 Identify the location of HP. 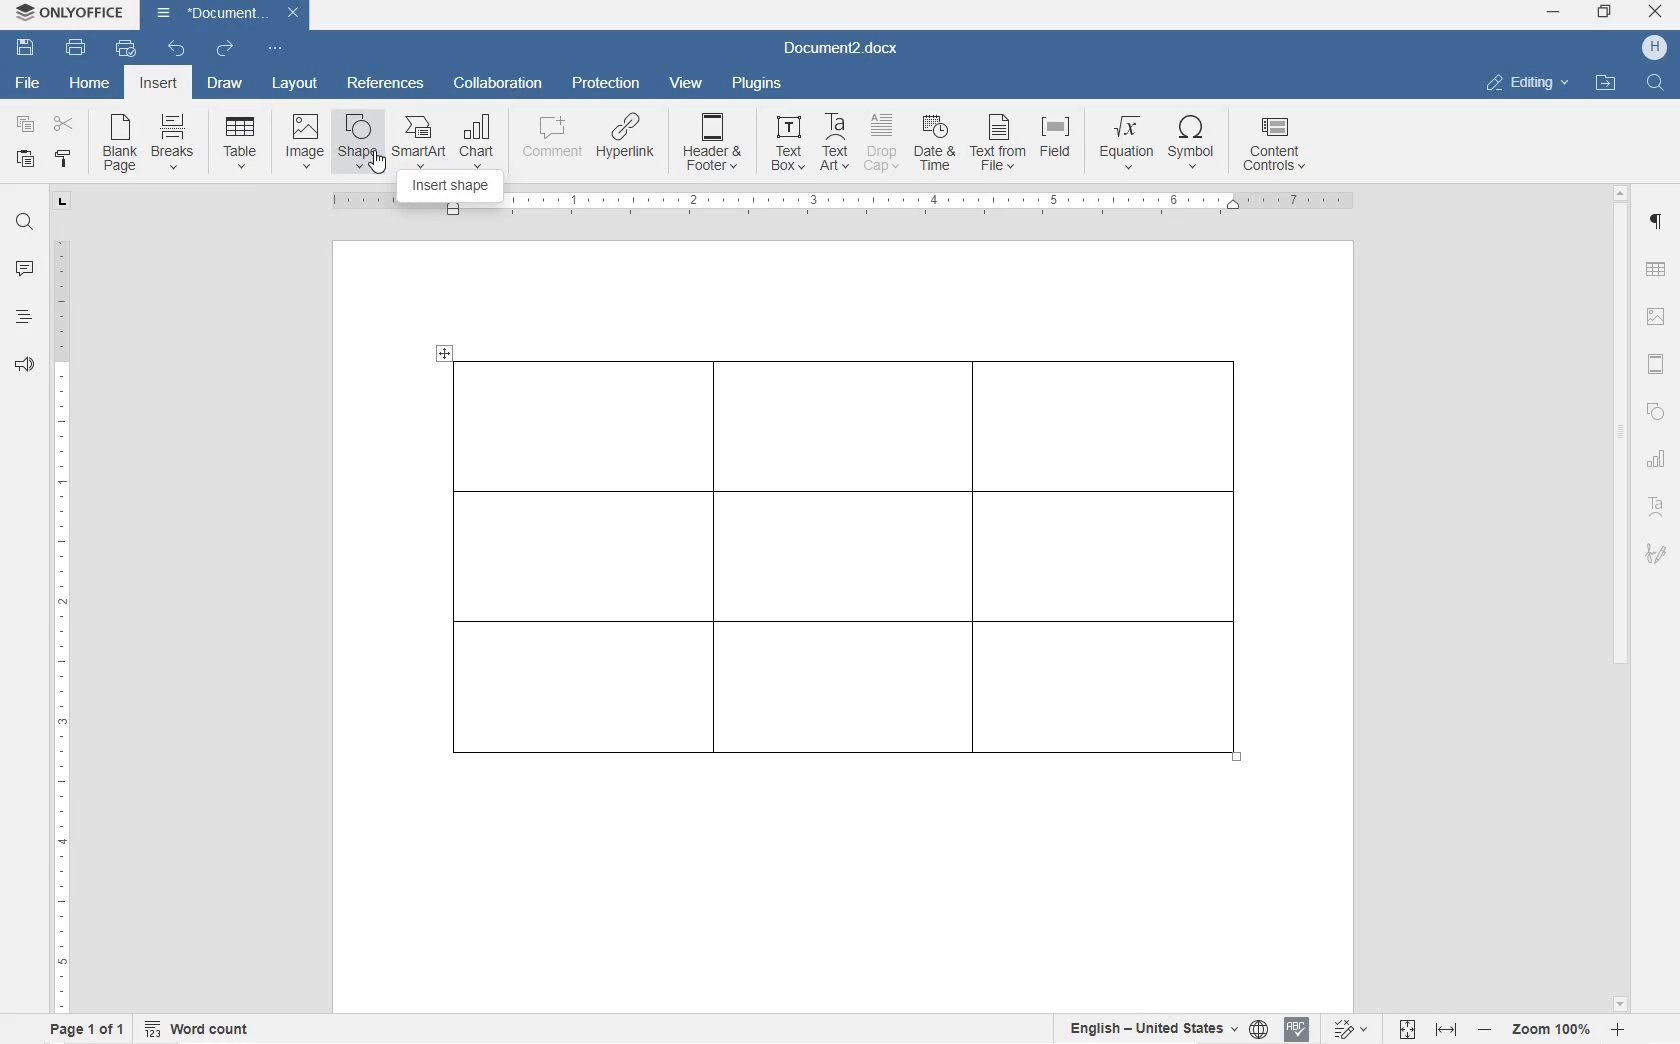
(1654, 48).